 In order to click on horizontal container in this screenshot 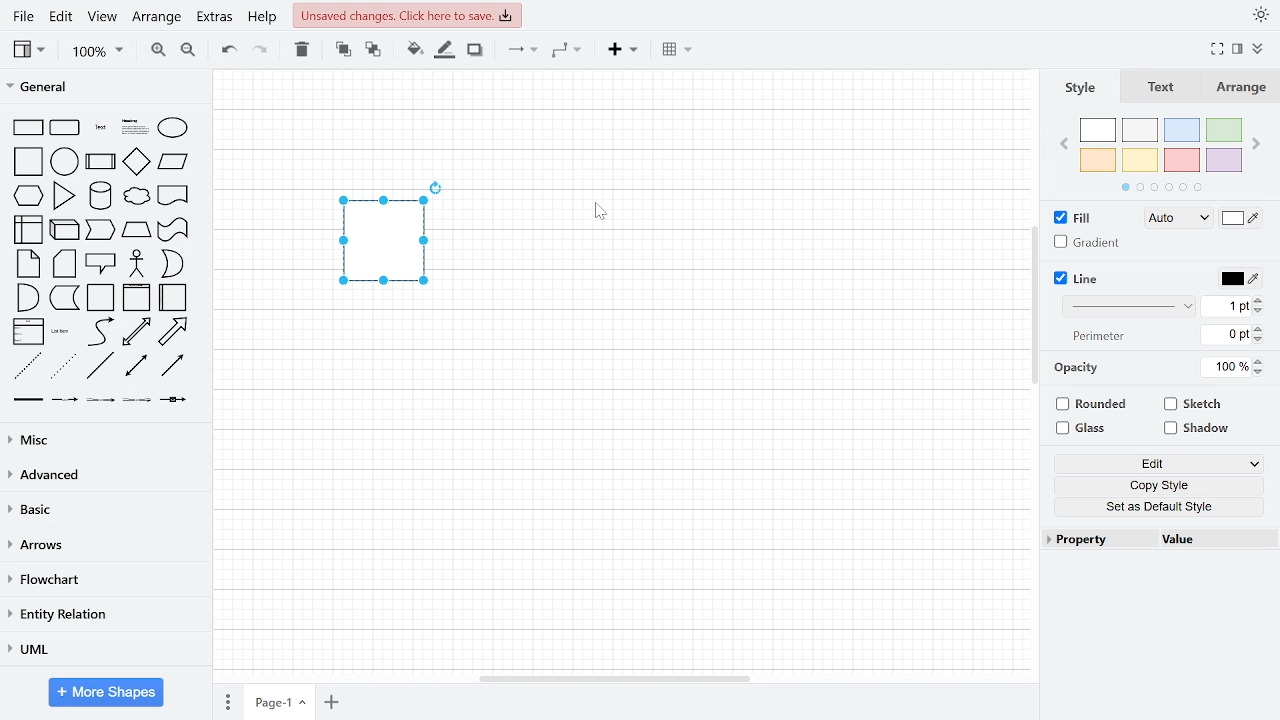, I will do `click(174, 297)`.